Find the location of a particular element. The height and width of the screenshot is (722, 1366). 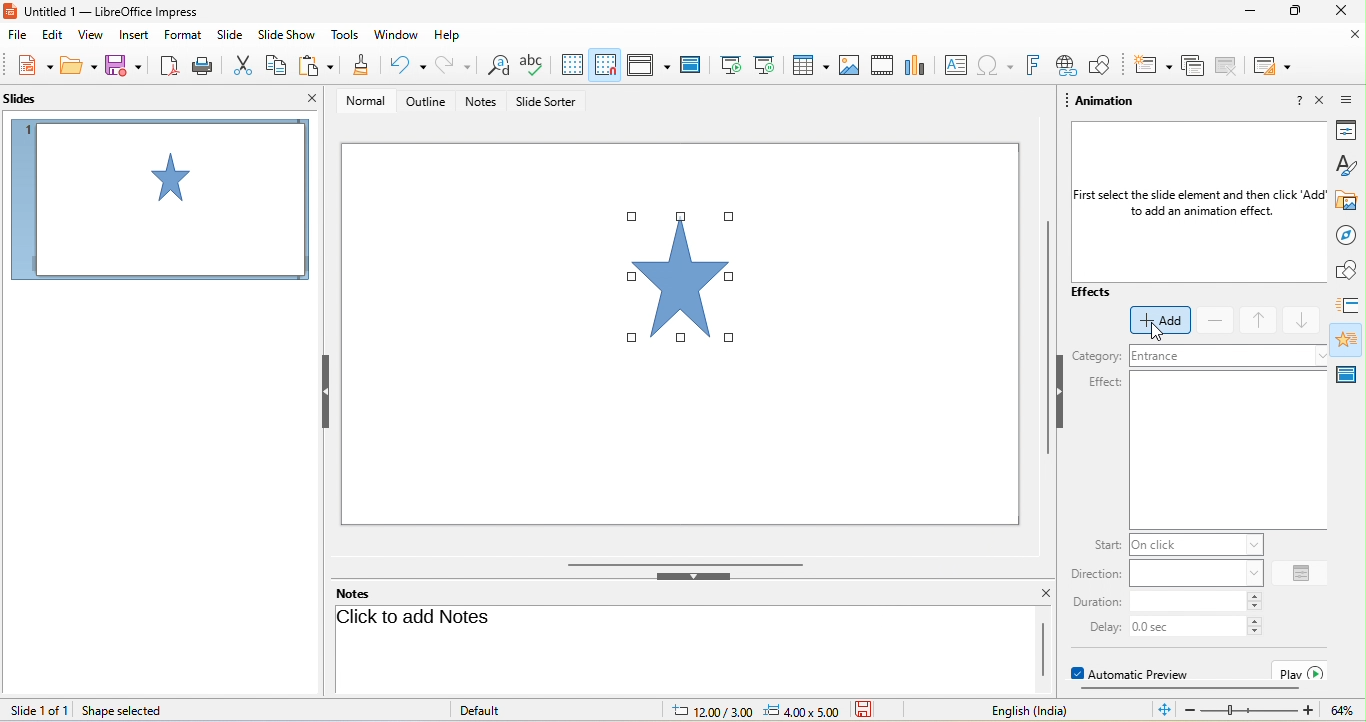

effects is located at coordinates (1109, 293).